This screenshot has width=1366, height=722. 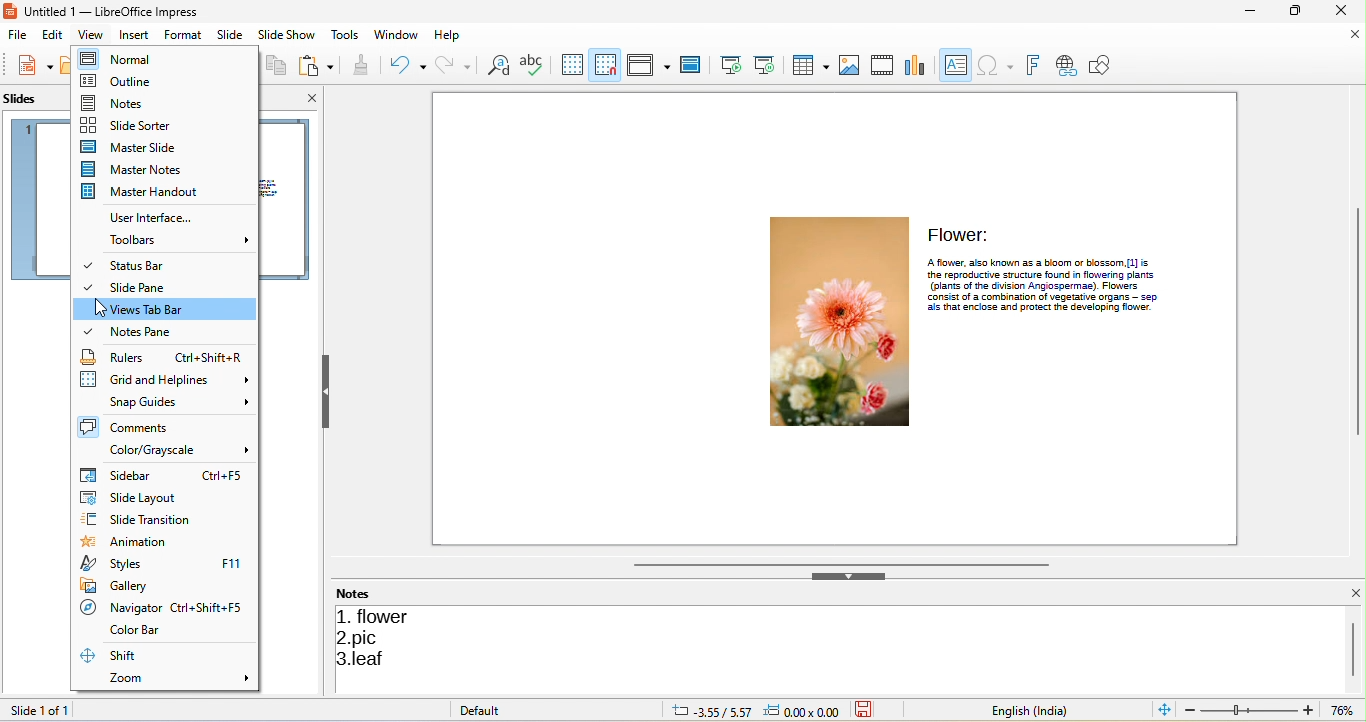 What do you see at coordinates (840, 321) in the screenshot?
I see `image of flower` at bounding box center [840, 321].